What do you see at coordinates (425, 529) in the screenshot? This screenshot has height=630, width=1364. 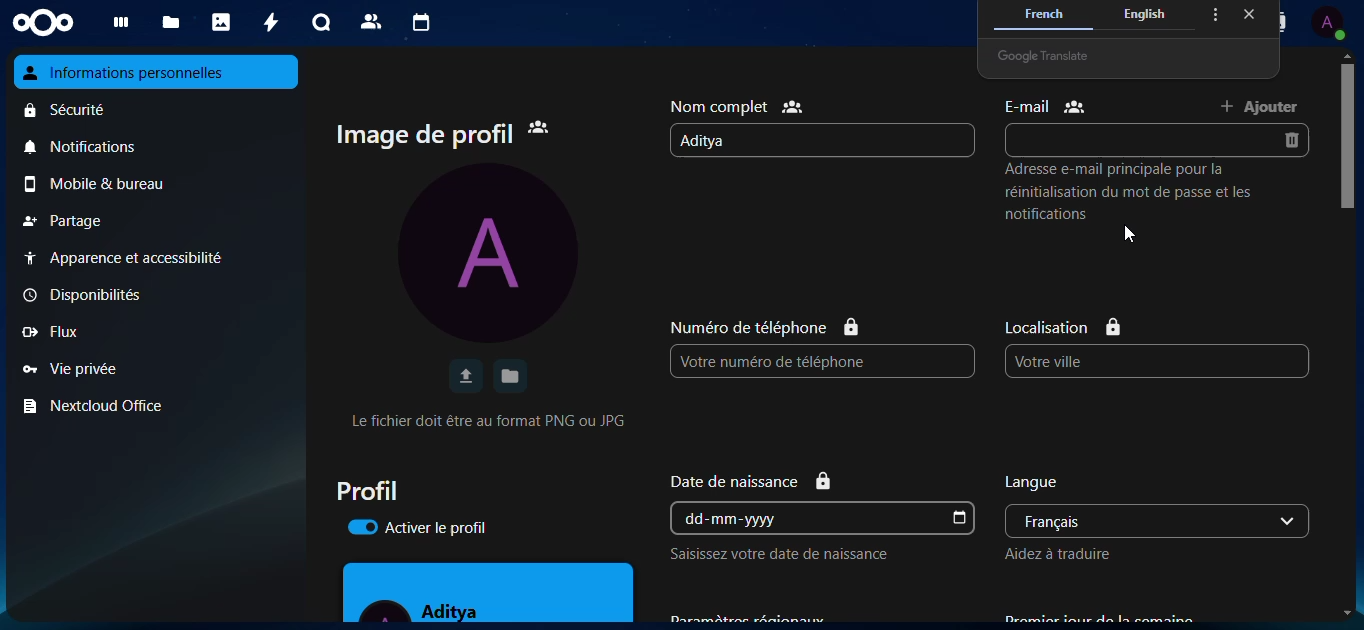 I see `Activer le profil` at bounding box center [425, 529].